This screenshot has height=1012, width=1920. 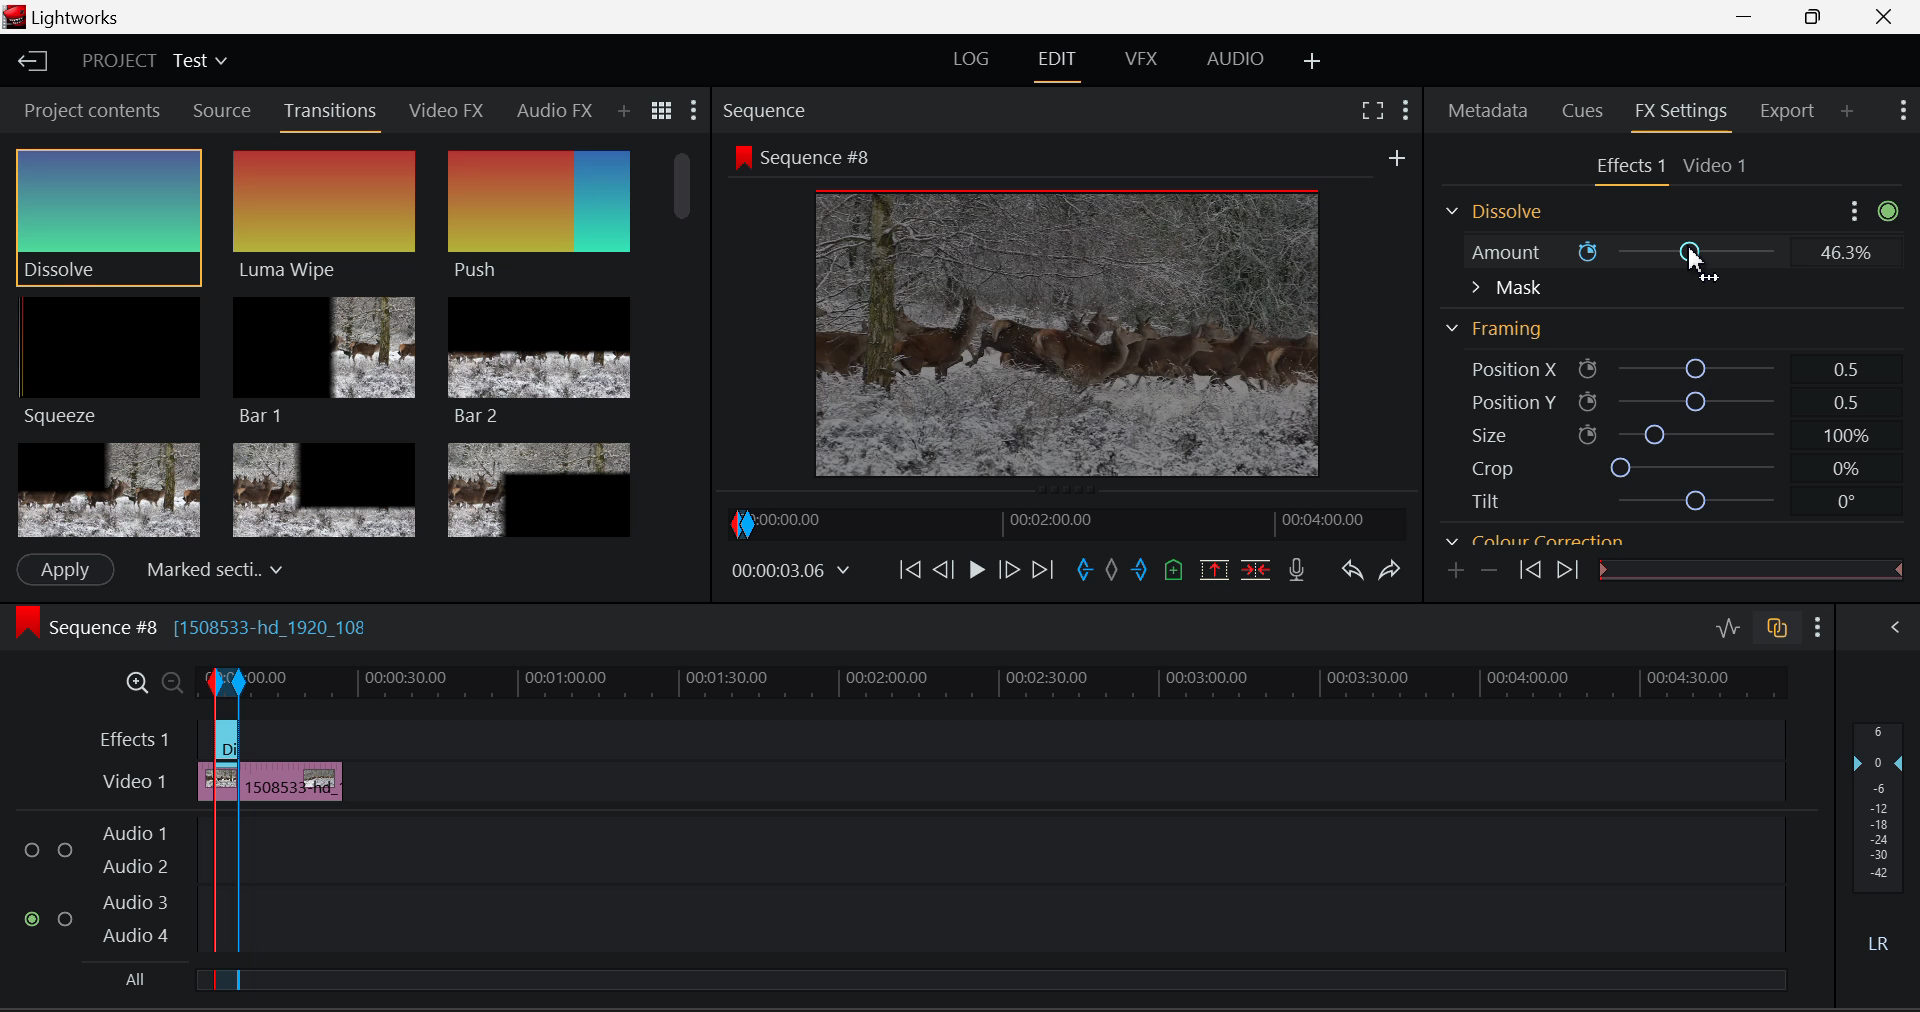 I want to click on FX Settings Open, so click(x=1685, y=113).